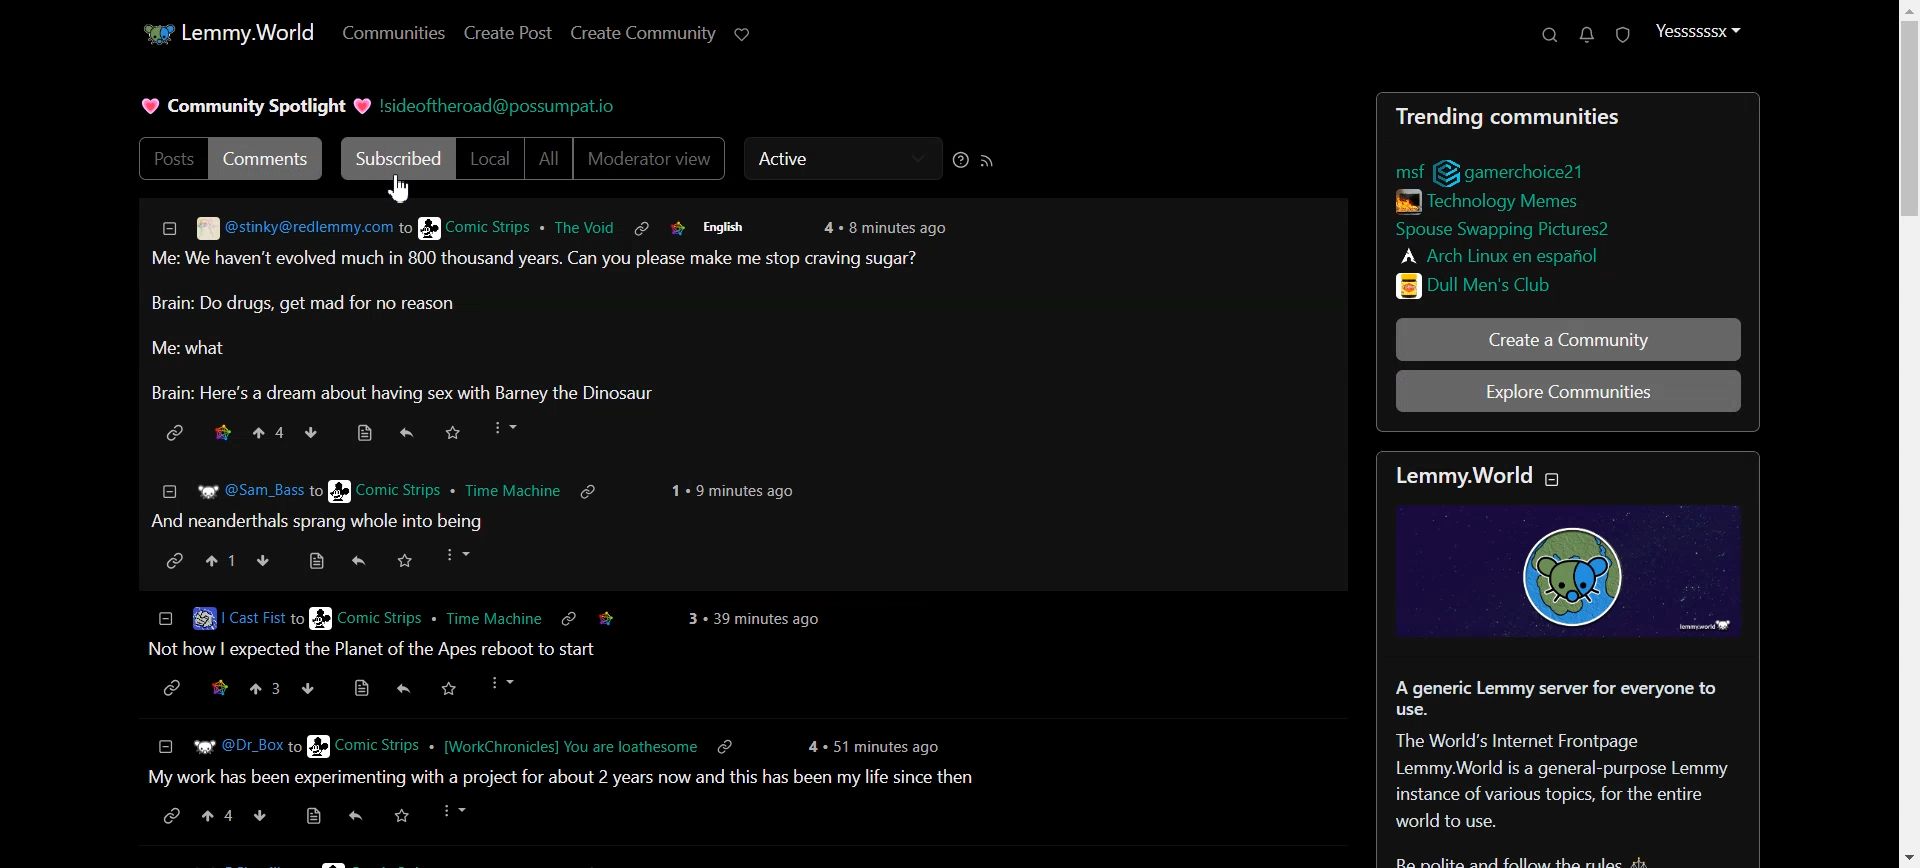 The height and width of the screenshot is (868, 1920). What do you see at coordinates (366, 429) in the screenshot?
I see `bookmark` at bounding box center [366, 429].